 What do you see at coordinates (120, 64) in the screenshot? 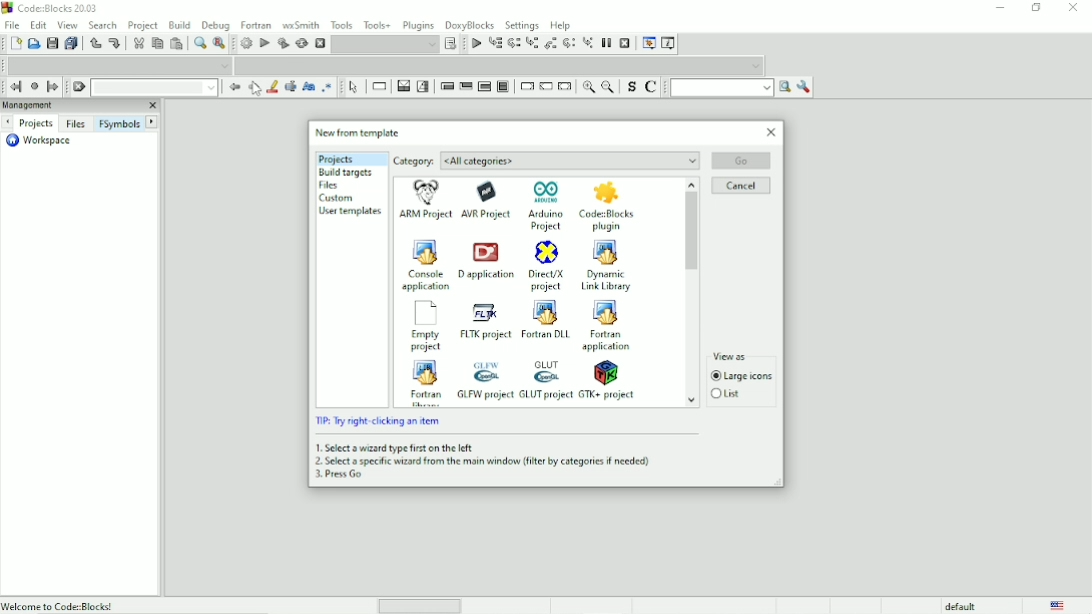
I see `Drop down` at bounding box center [120, 64].